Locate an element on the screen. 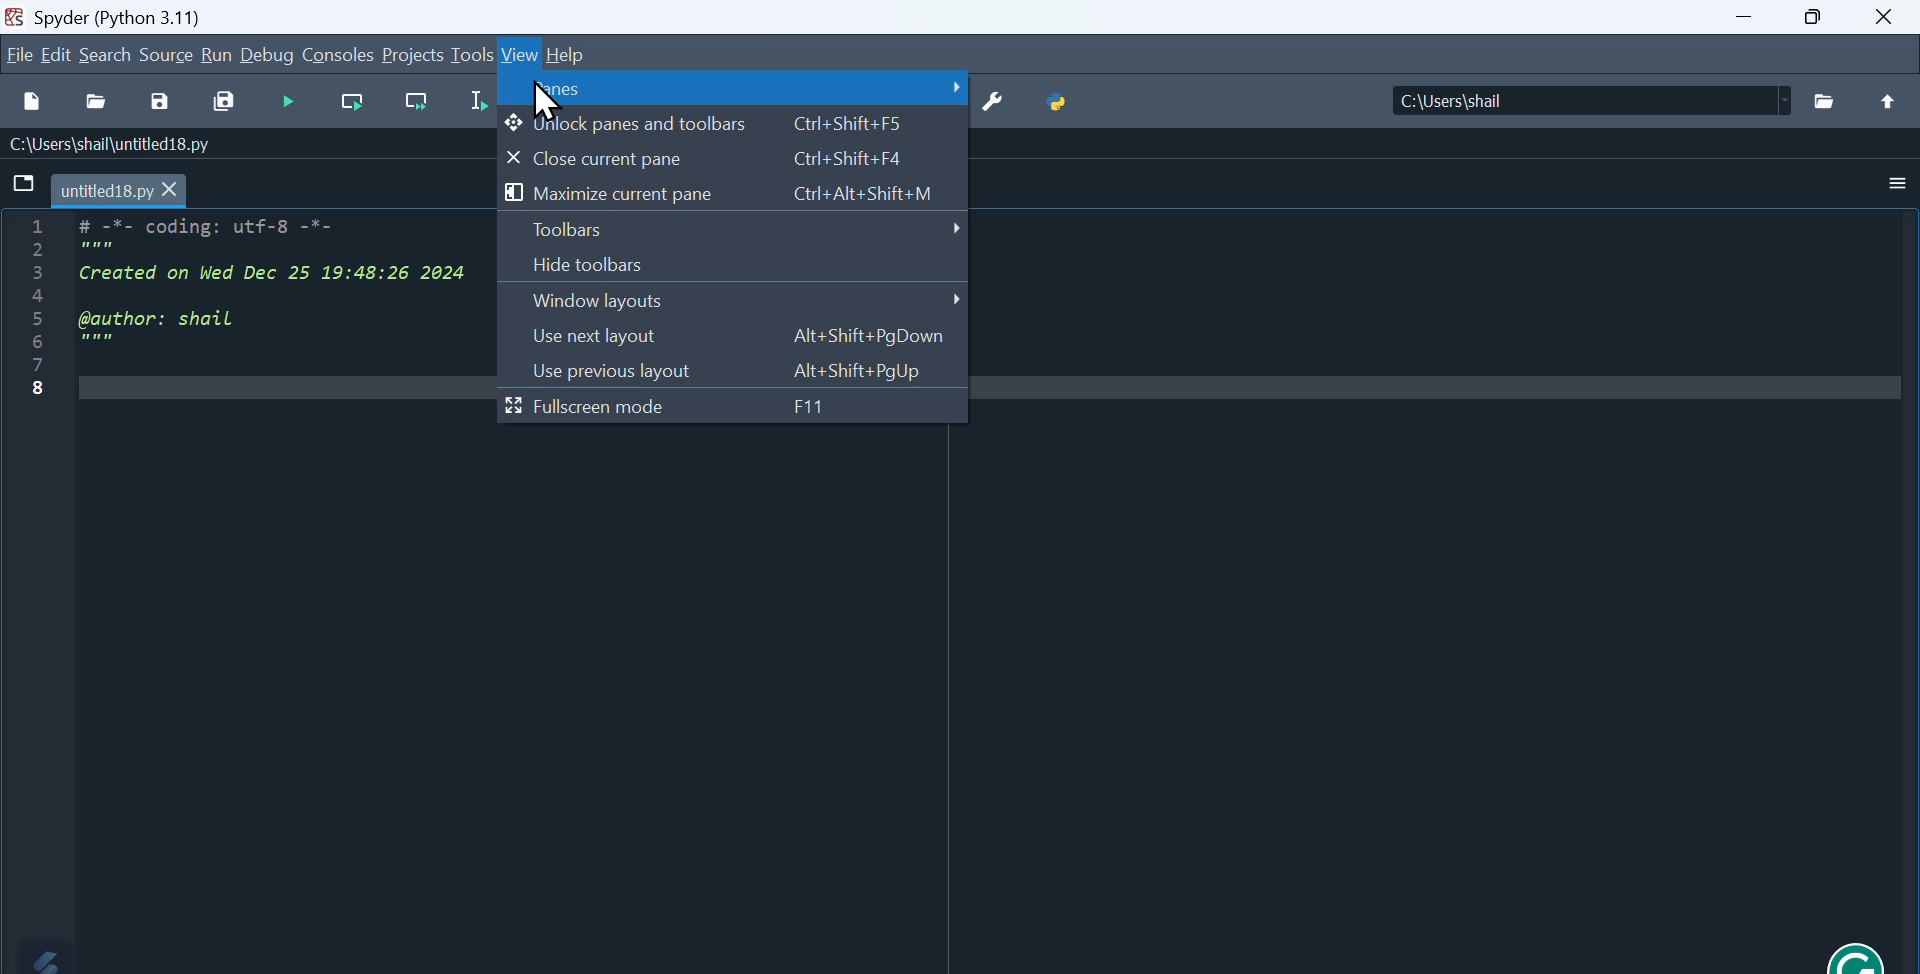 This screenshot has width=1920, height=974. C:\Users\shail\untitled18.py is located at coordinates (113, 145).